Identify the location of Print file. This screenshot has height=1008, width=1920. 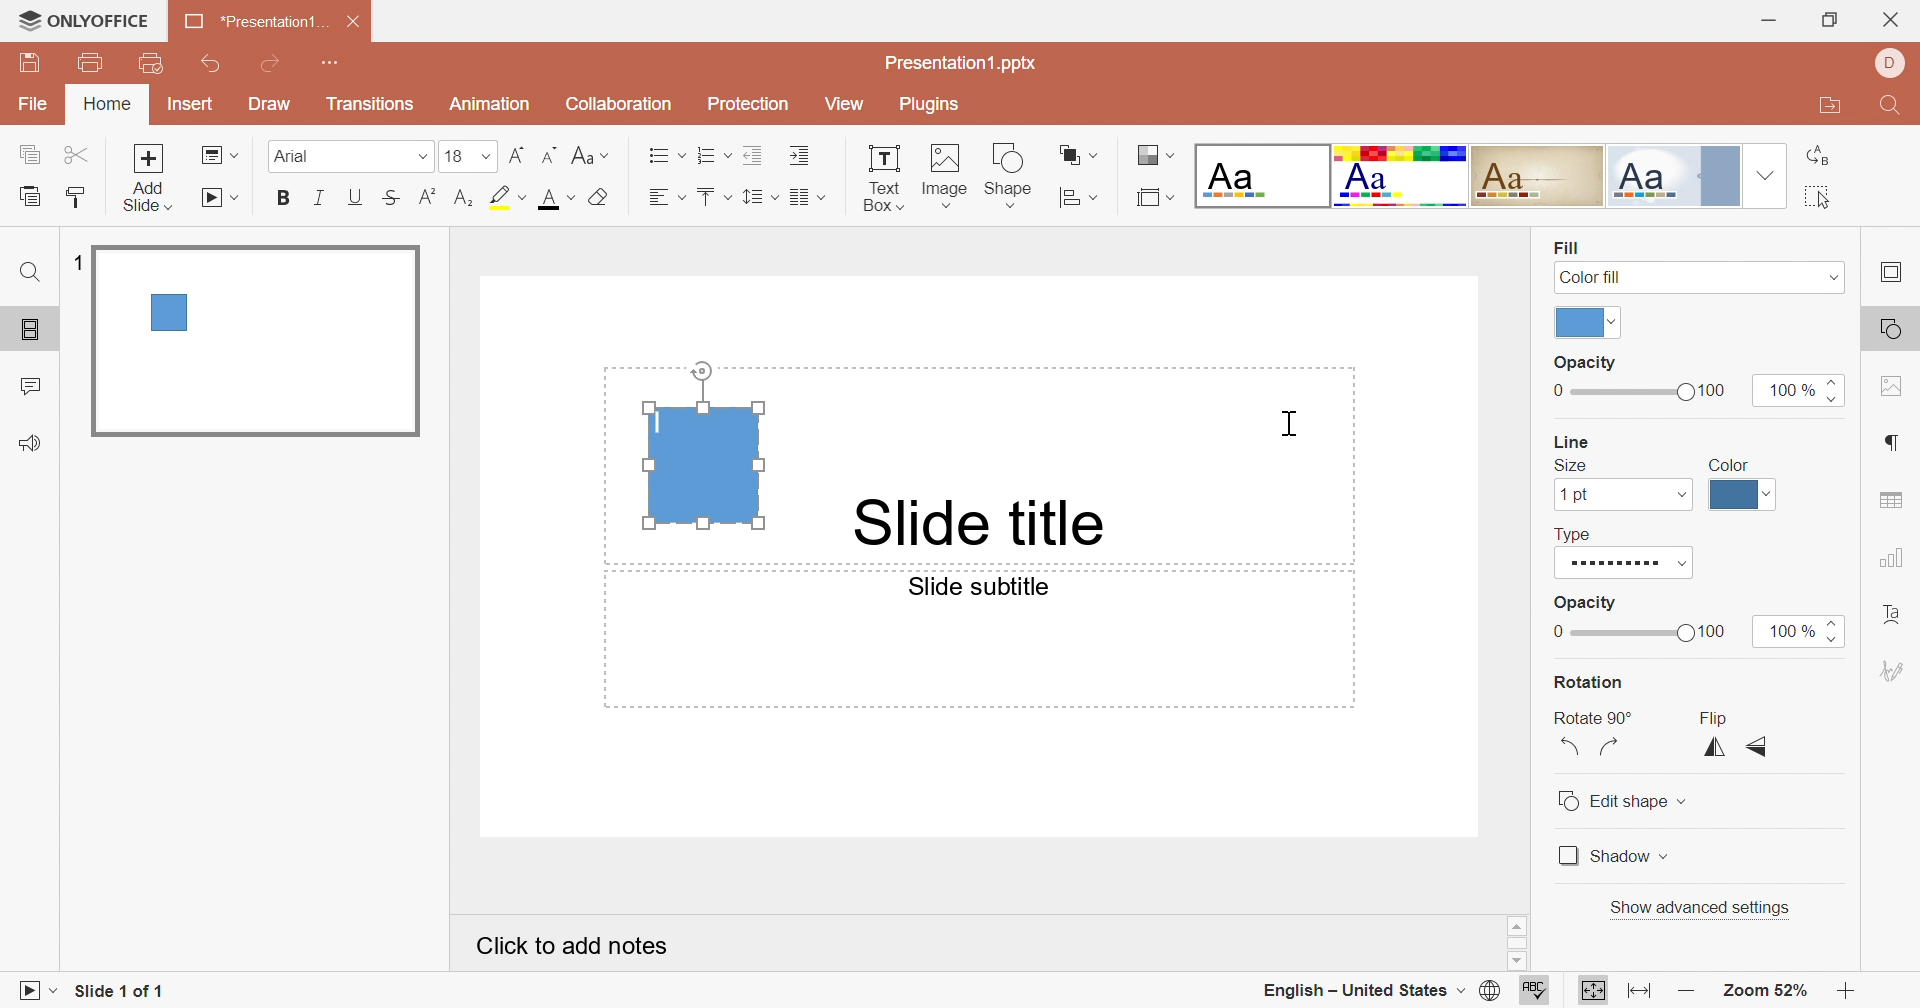
(88, 66).